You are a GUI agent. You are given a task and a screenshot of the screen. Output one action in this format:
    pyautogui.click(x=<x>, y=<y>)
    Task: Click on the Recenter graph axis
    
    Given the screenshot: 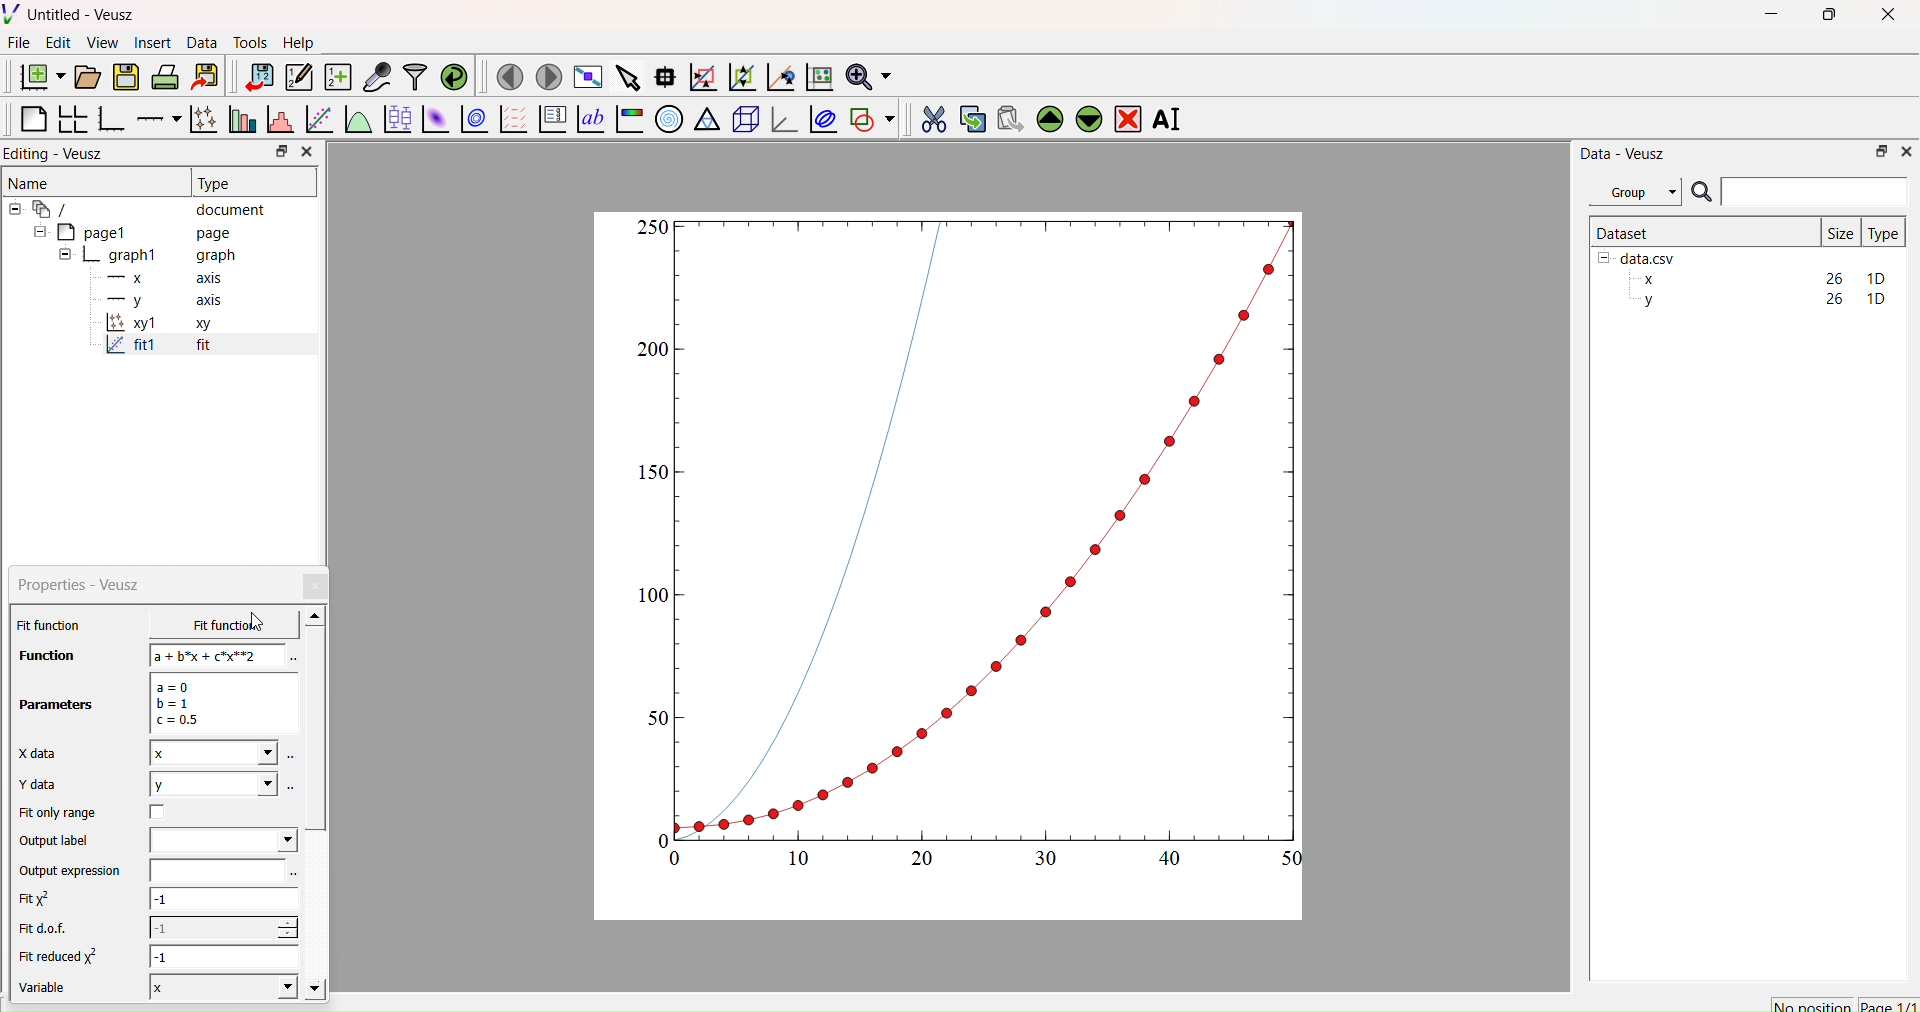 What is the action you would take?
    pyautogui.click(x=779, y=76)
    